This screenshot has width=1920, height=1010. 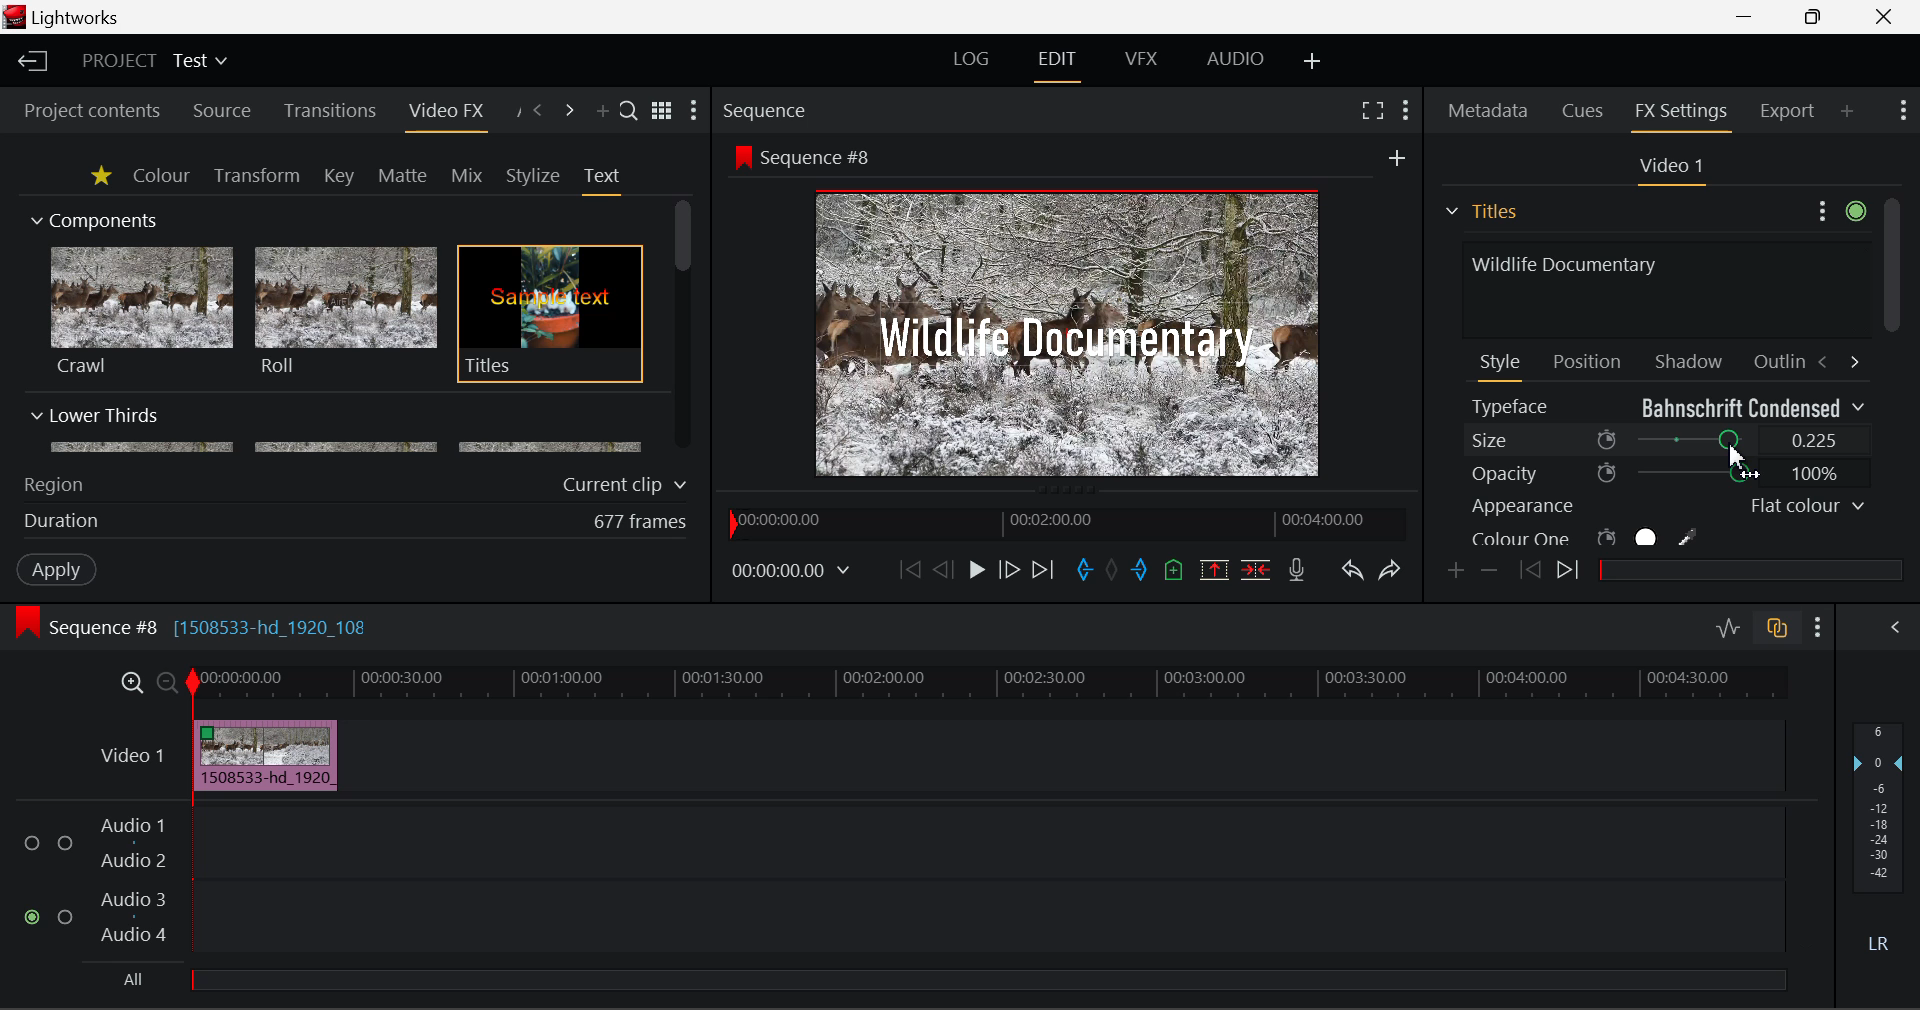 I want to click on Next keyframe, so click(x=1571, y=573).